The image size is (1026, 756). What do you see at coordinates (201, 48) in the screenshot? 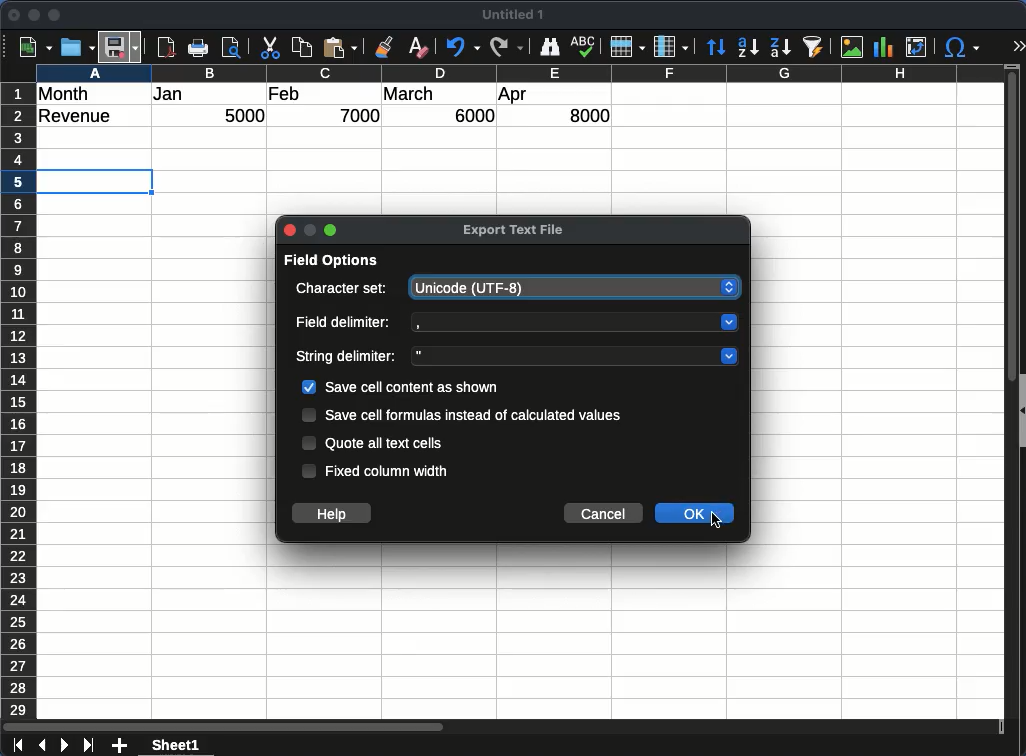
I see `Print` at bounding box center [201, 48].